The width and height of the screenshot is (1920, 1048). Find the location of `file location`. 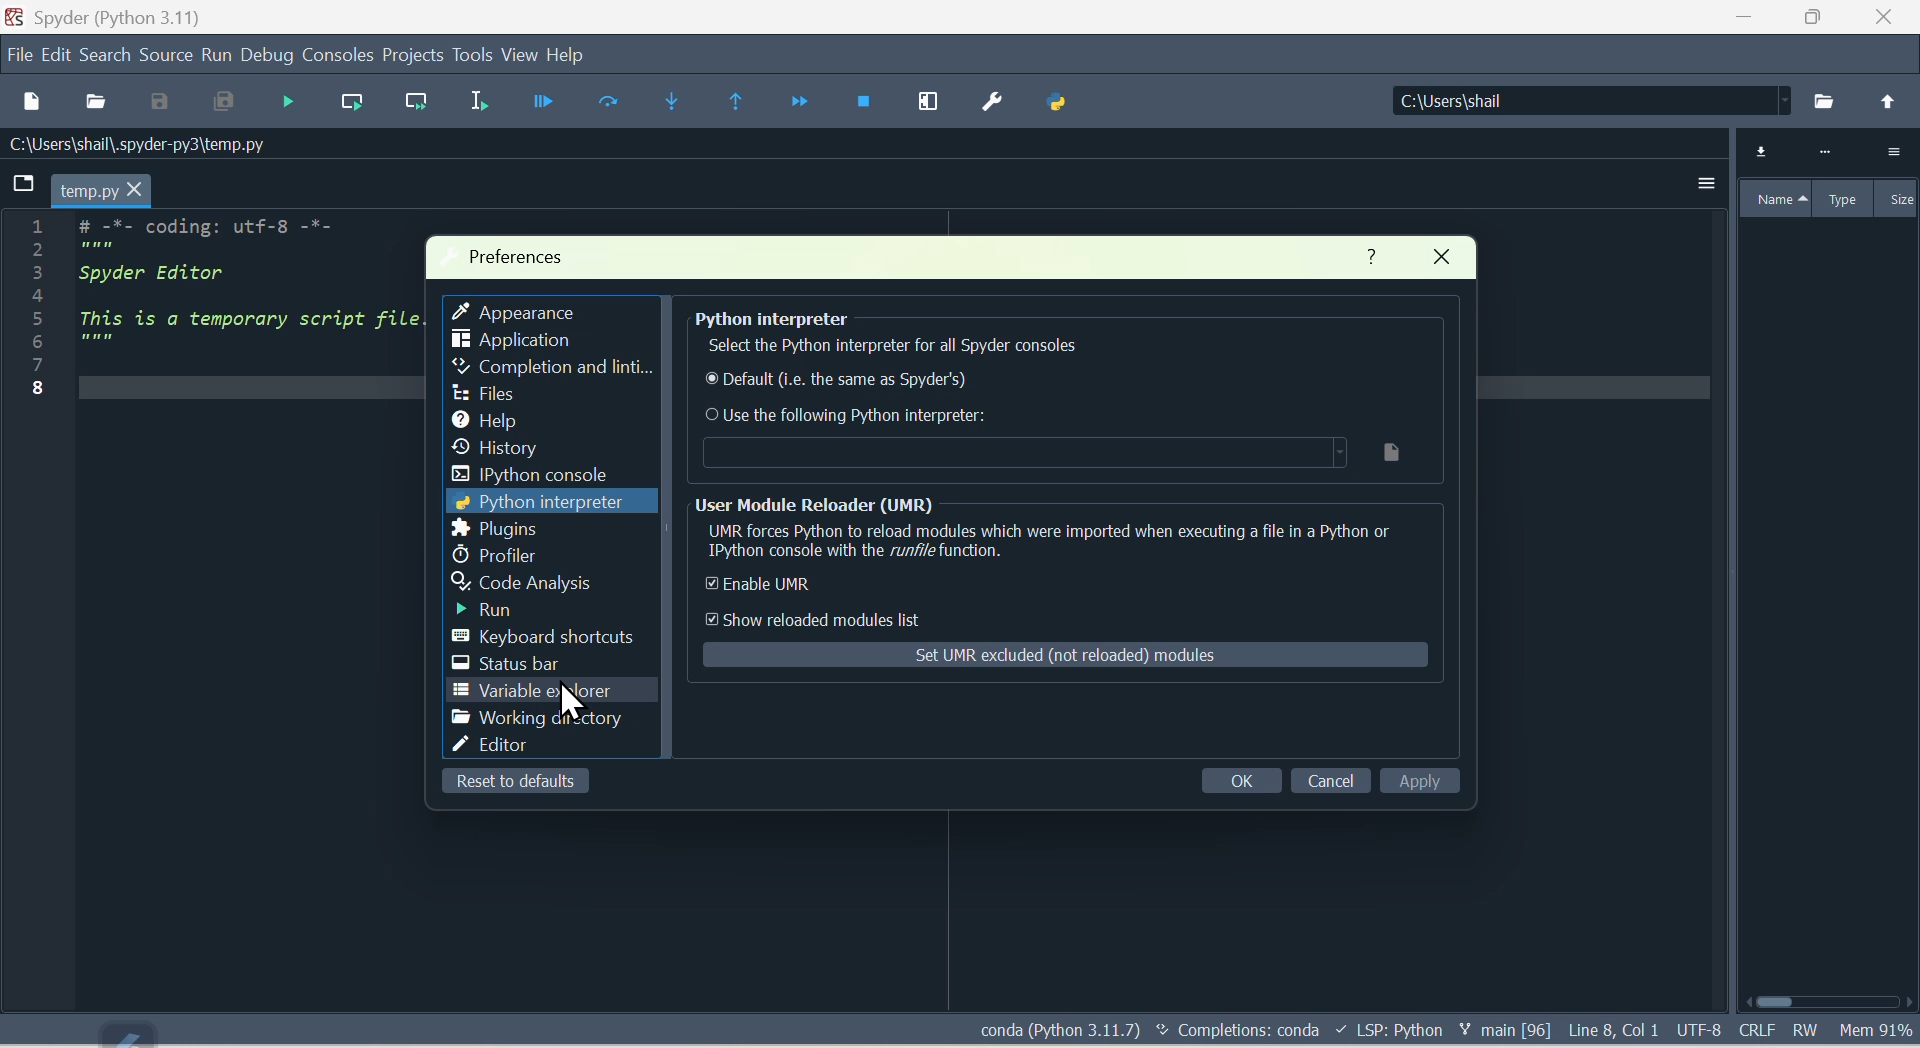

file location is located at coordinates (1053, 453).